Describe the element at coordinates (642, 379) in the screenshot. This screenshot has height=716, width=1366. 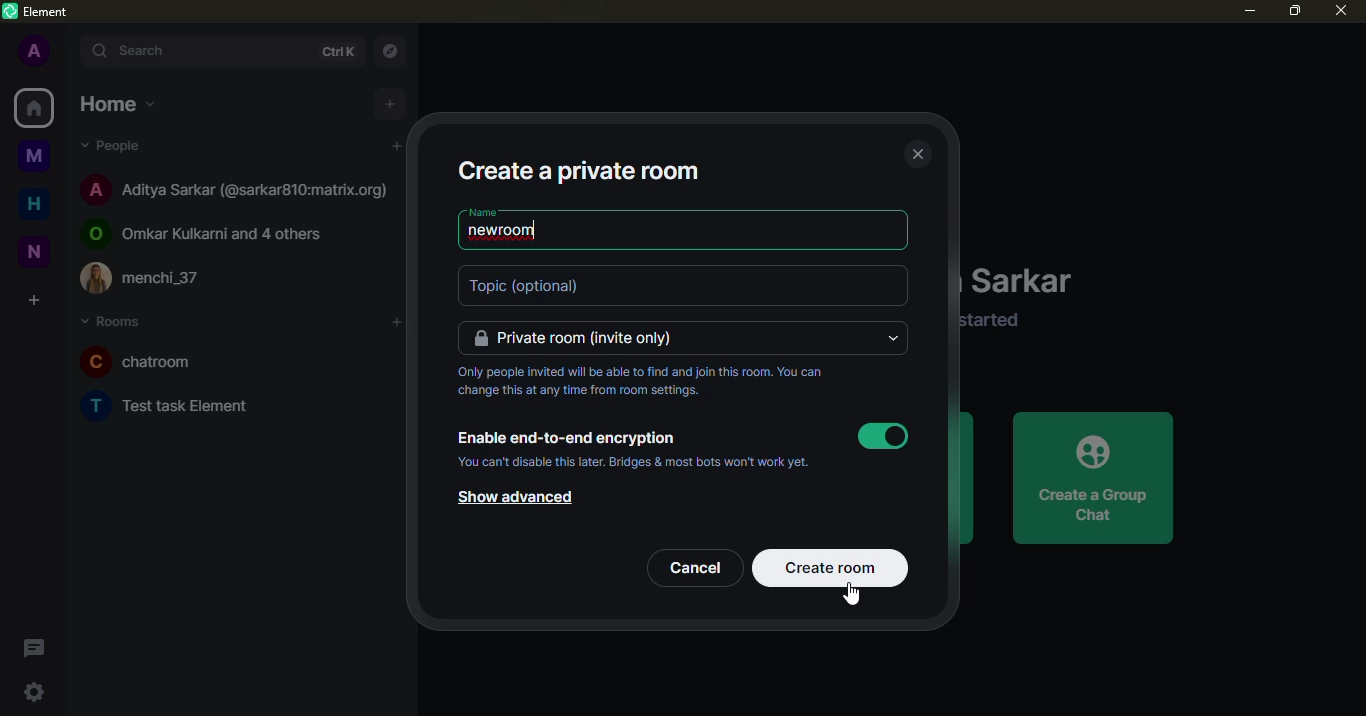
I see `Only people invited will be able to find and join this room. You can
change this at any time from room settings.` at that location.